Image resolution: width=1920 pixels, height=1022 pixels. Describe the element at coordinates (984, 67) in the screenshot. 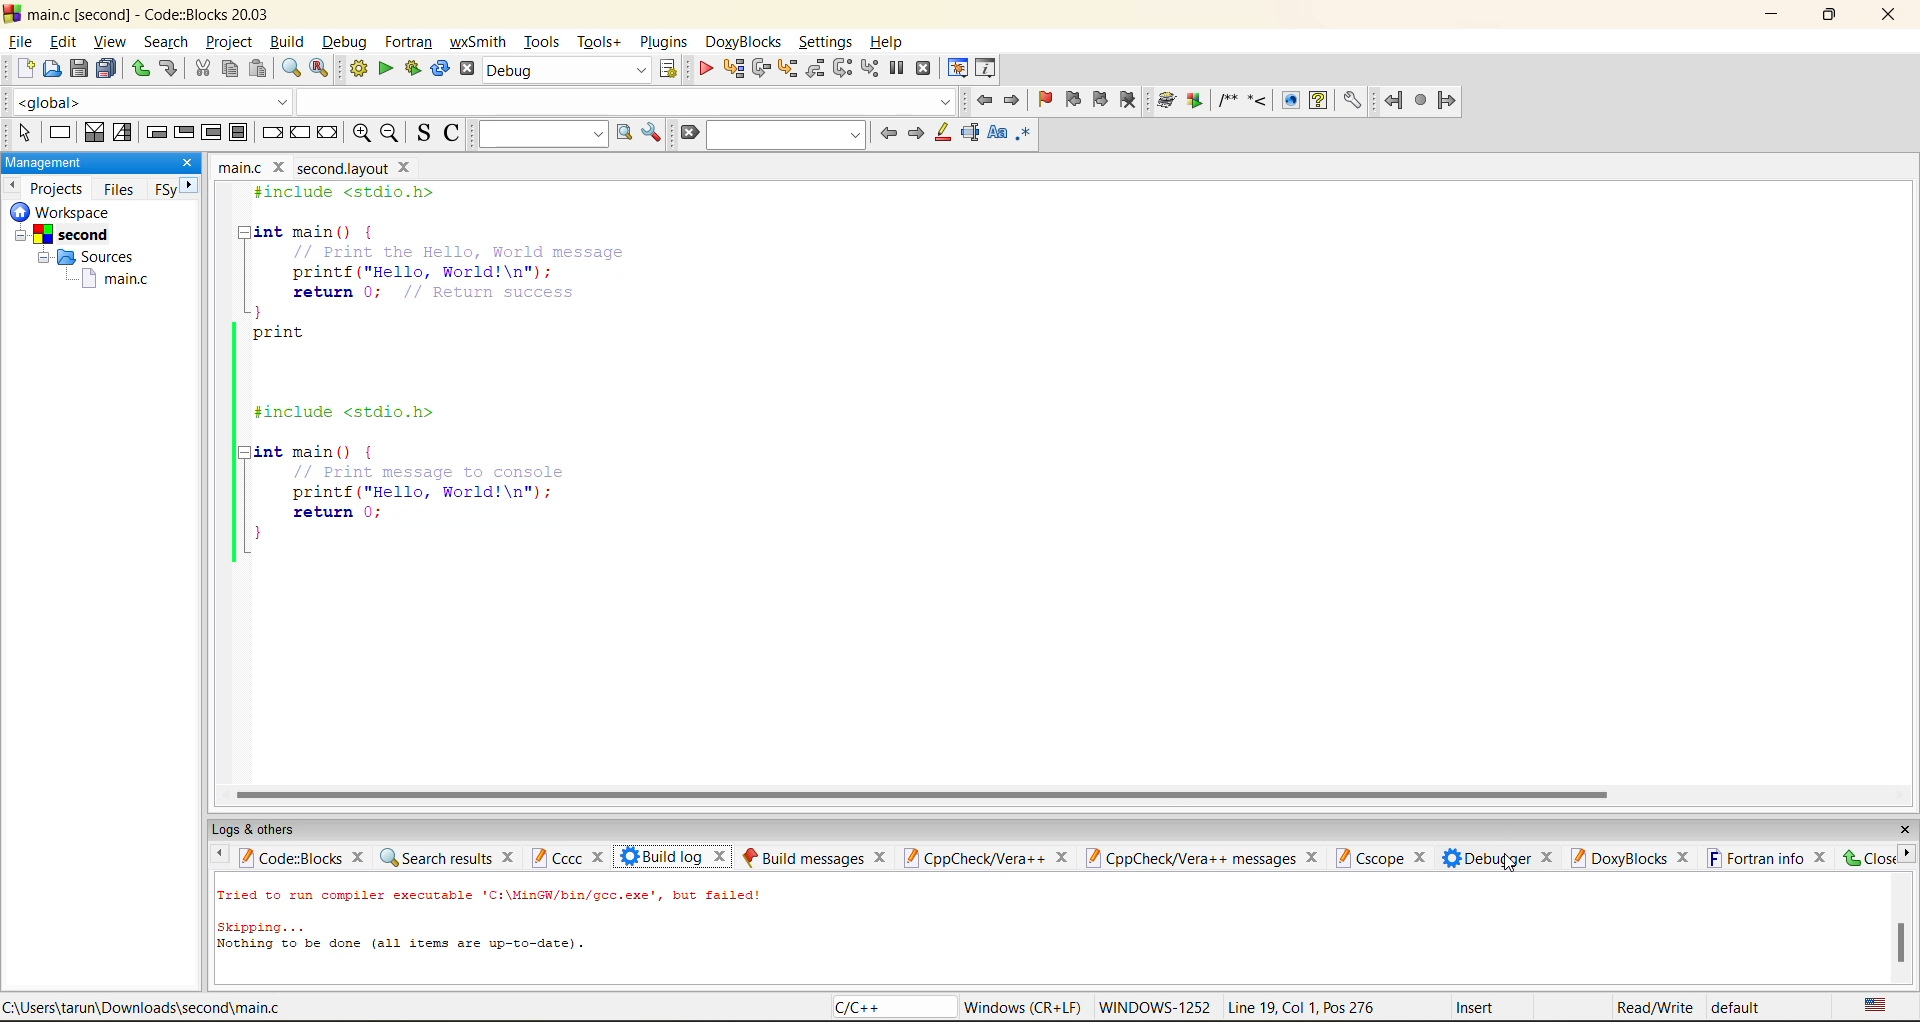

I see `various info` at that location.